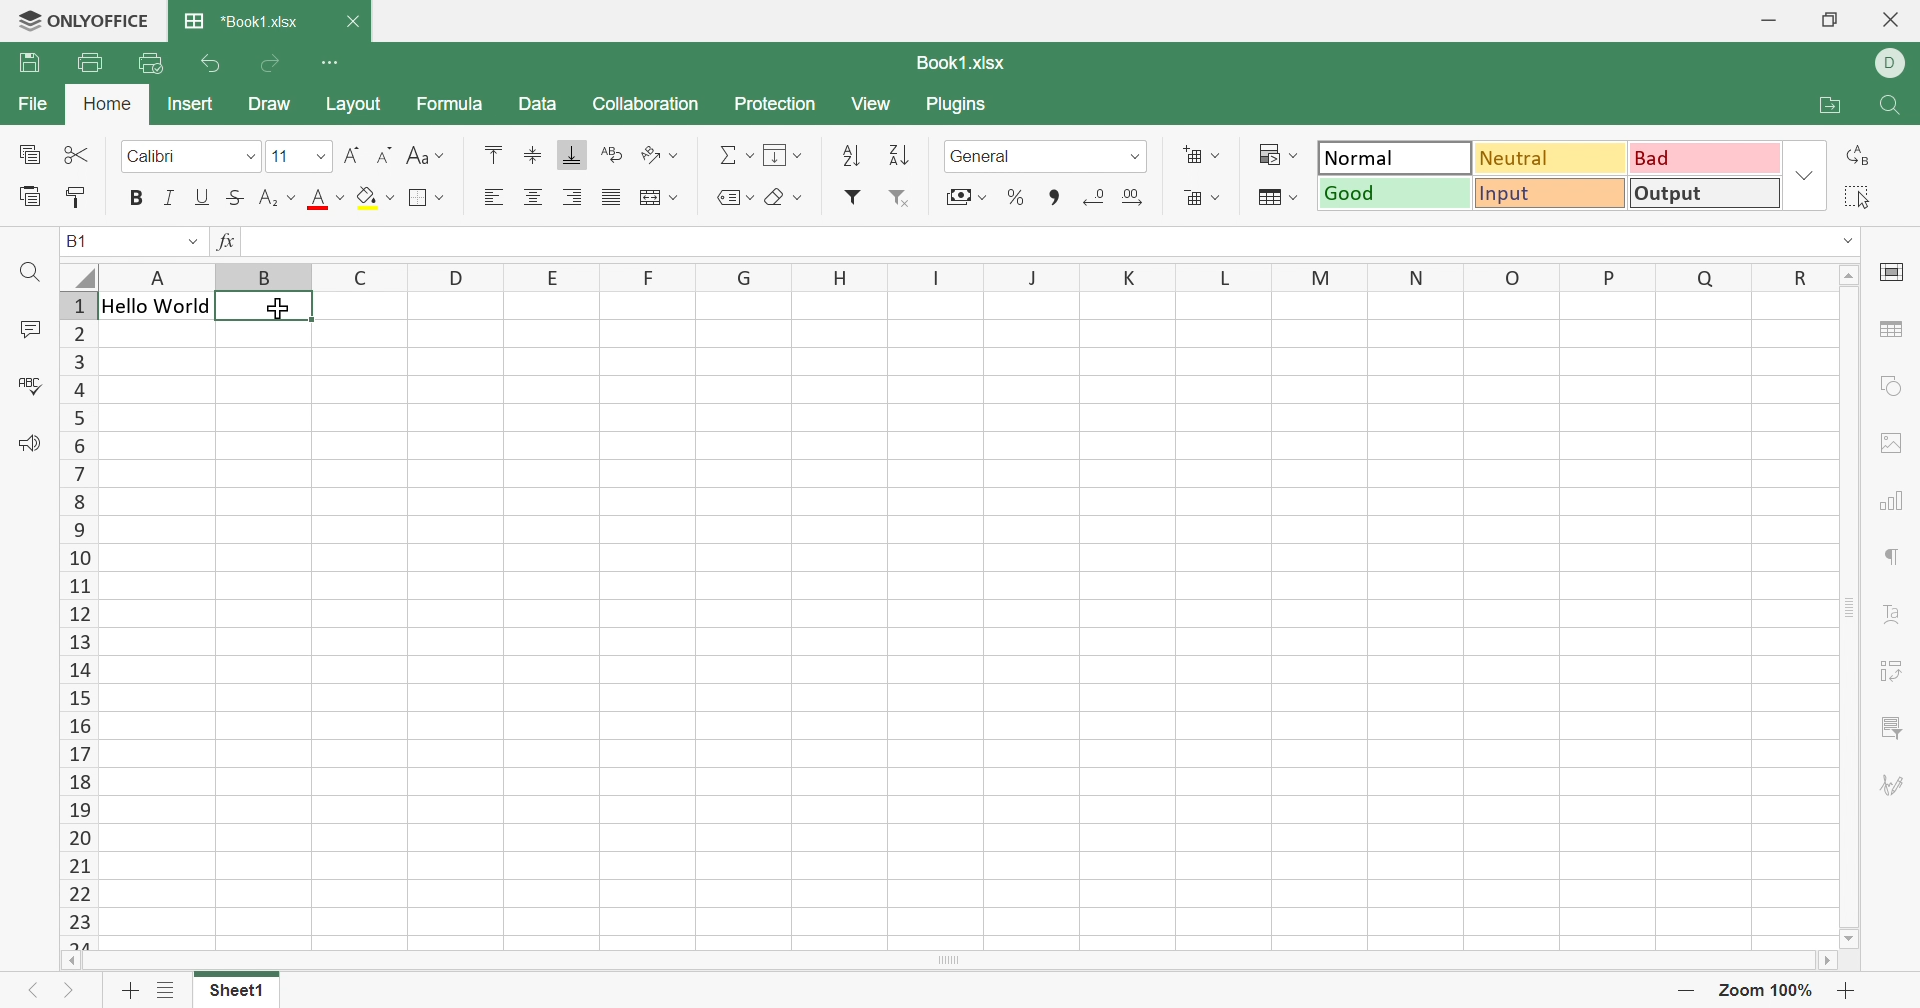 This screenshot has width=1920, height=1008. Describe the element at coordinates (1825, 959) in the screenshot. I see `Scroll right` at that location.